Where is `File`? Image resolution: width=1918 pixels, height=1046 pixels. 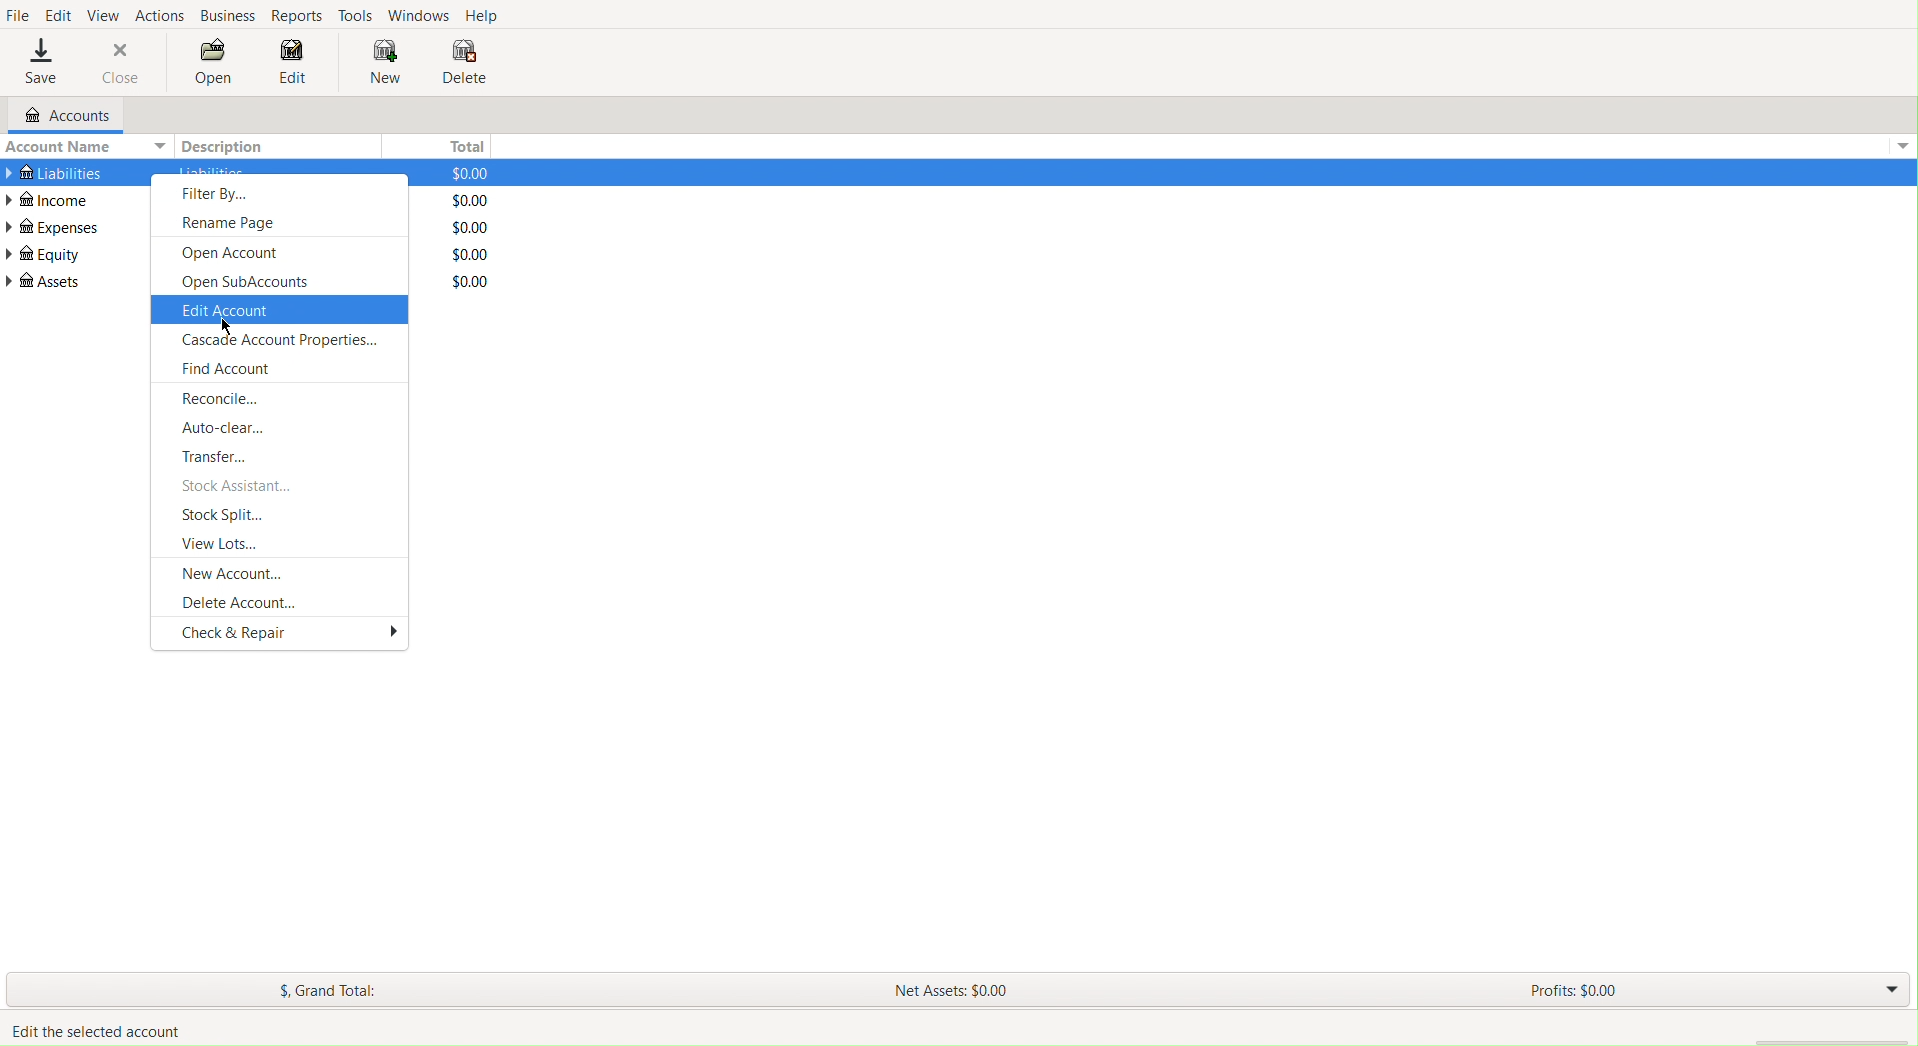 File is located at coordinates (18, 16).